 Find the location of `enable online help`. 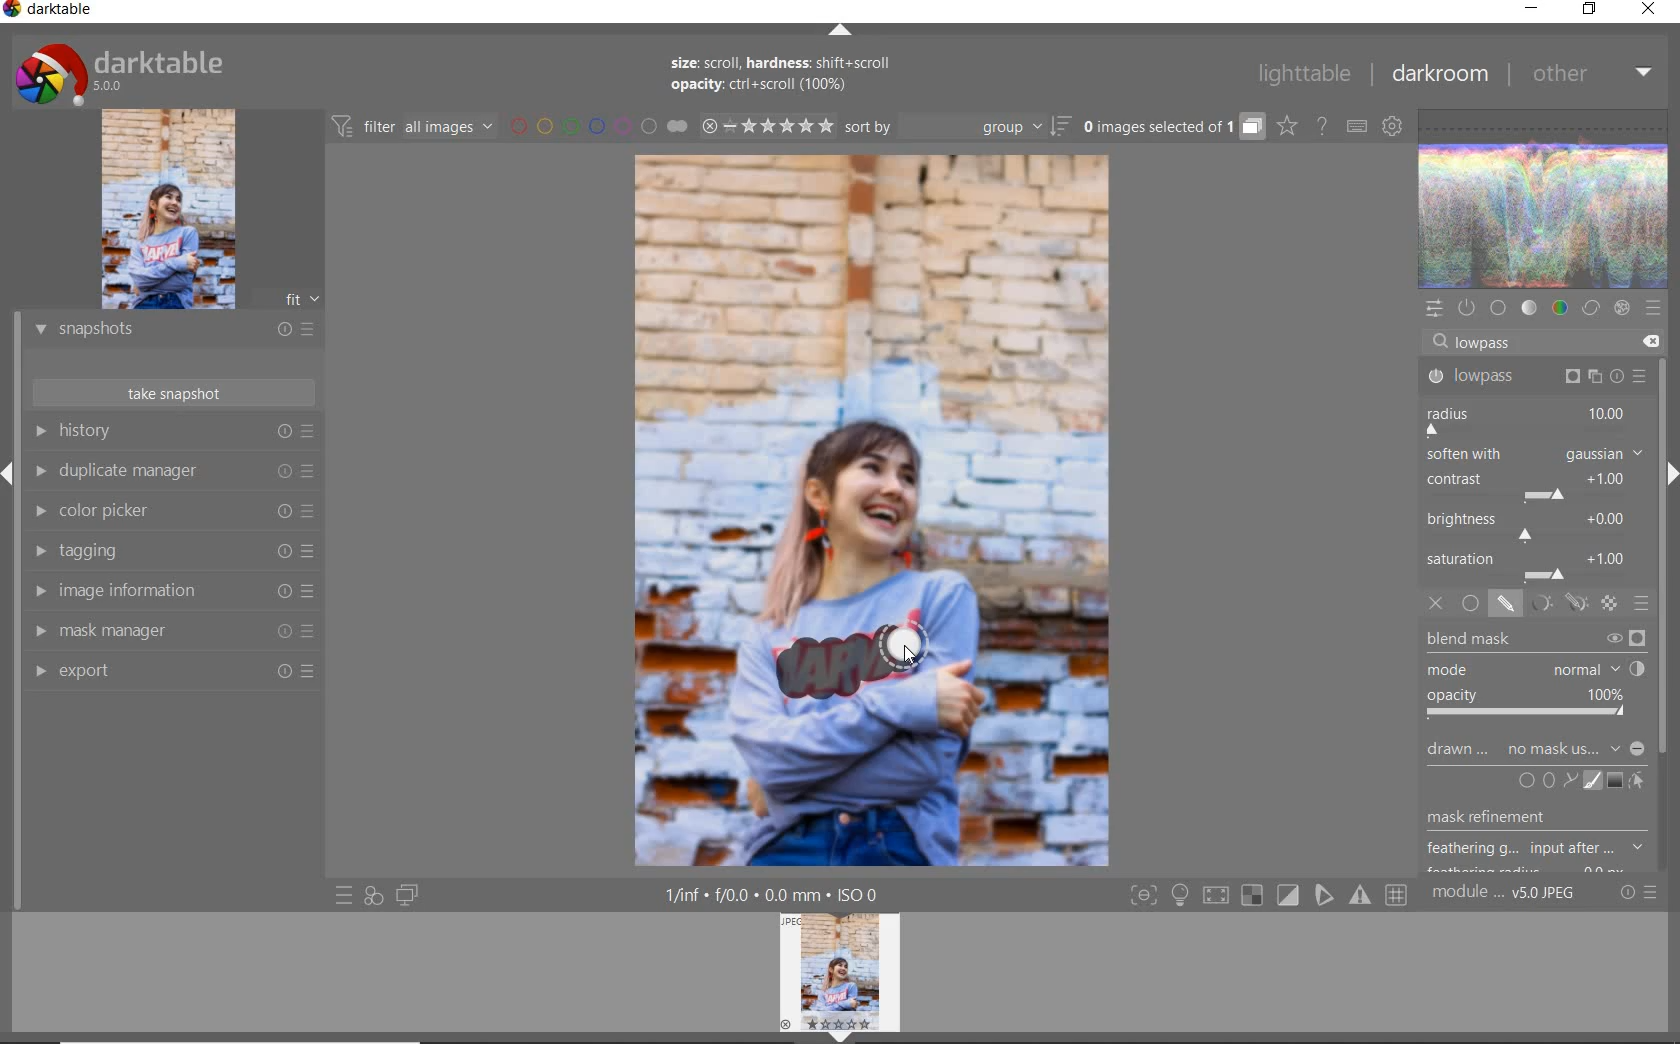

enable online help is located at coordinates (1323, 125).